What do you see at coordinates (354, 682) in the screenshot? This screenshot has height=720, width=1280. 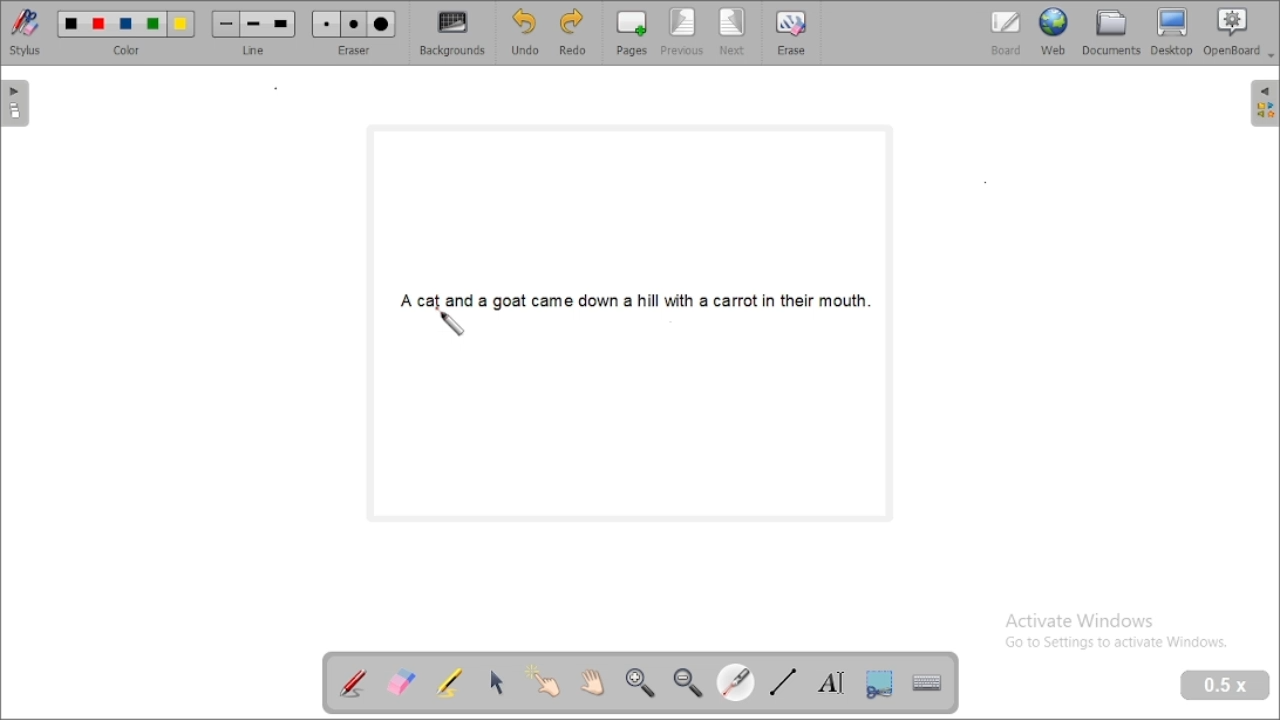 I see `annotate document` at bounding box center [354, 682].